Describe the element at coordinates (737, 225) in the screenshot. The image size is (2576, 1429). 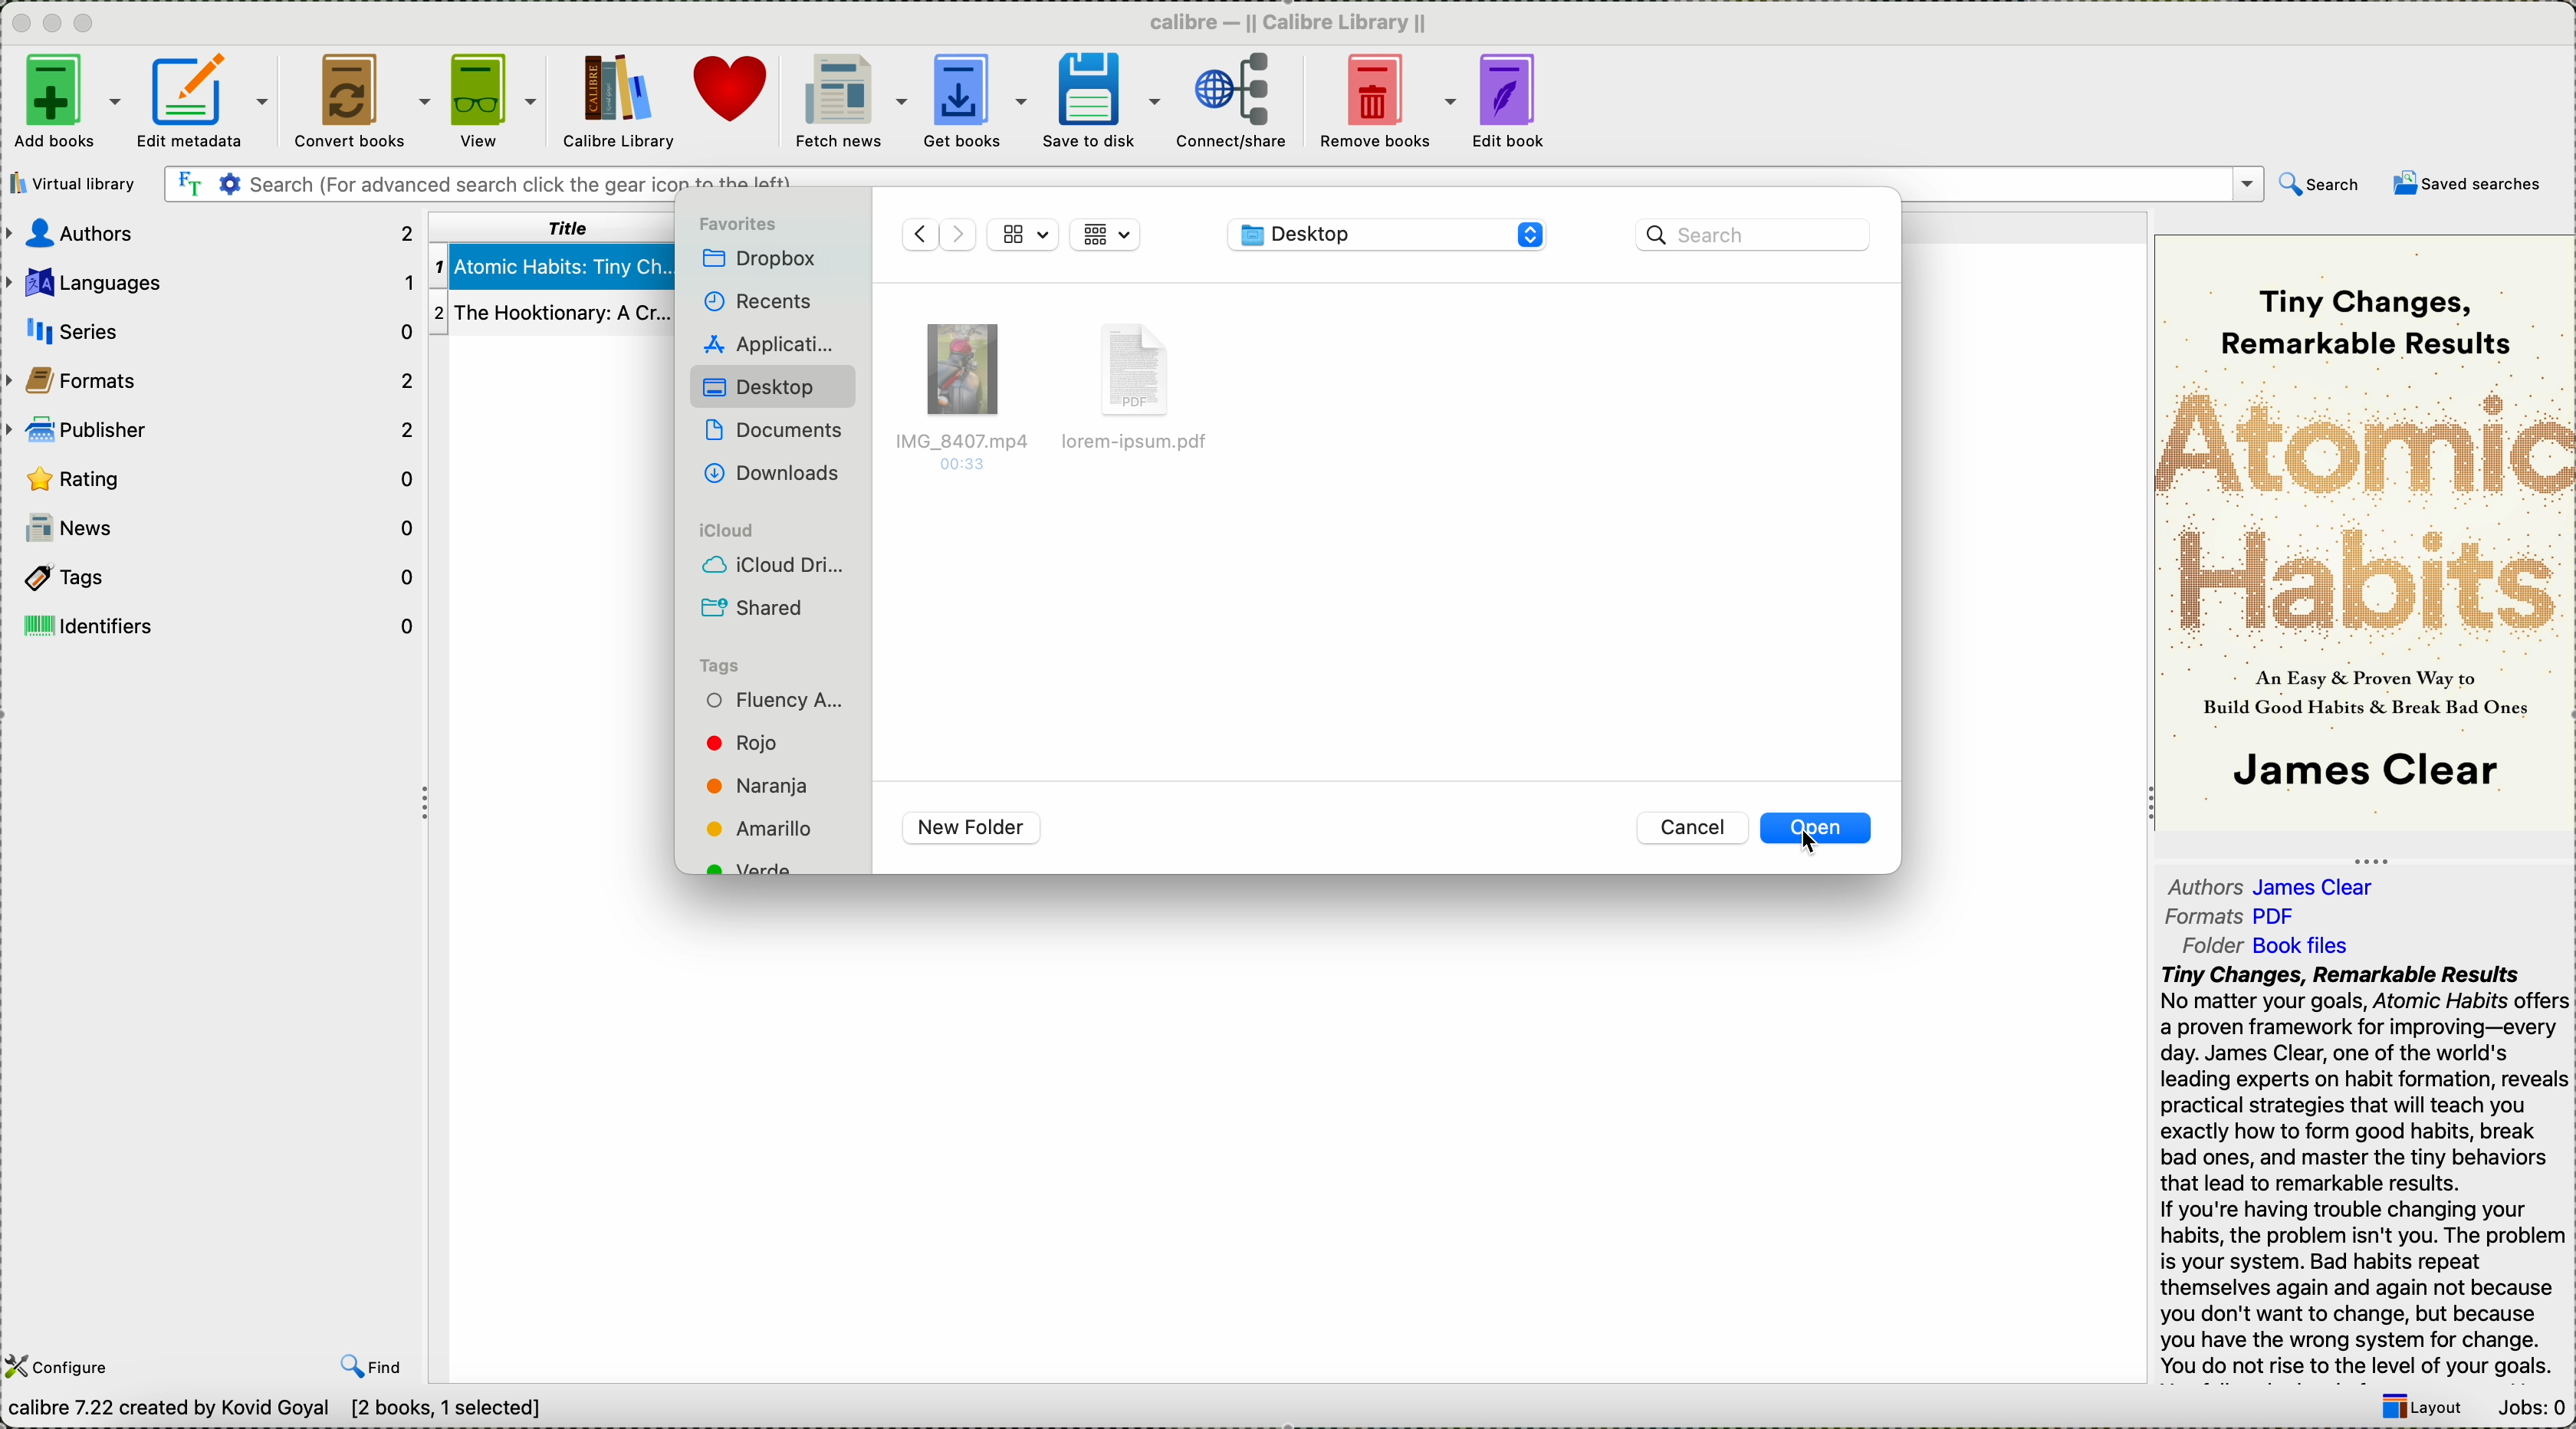
I see `favorites` at that location.